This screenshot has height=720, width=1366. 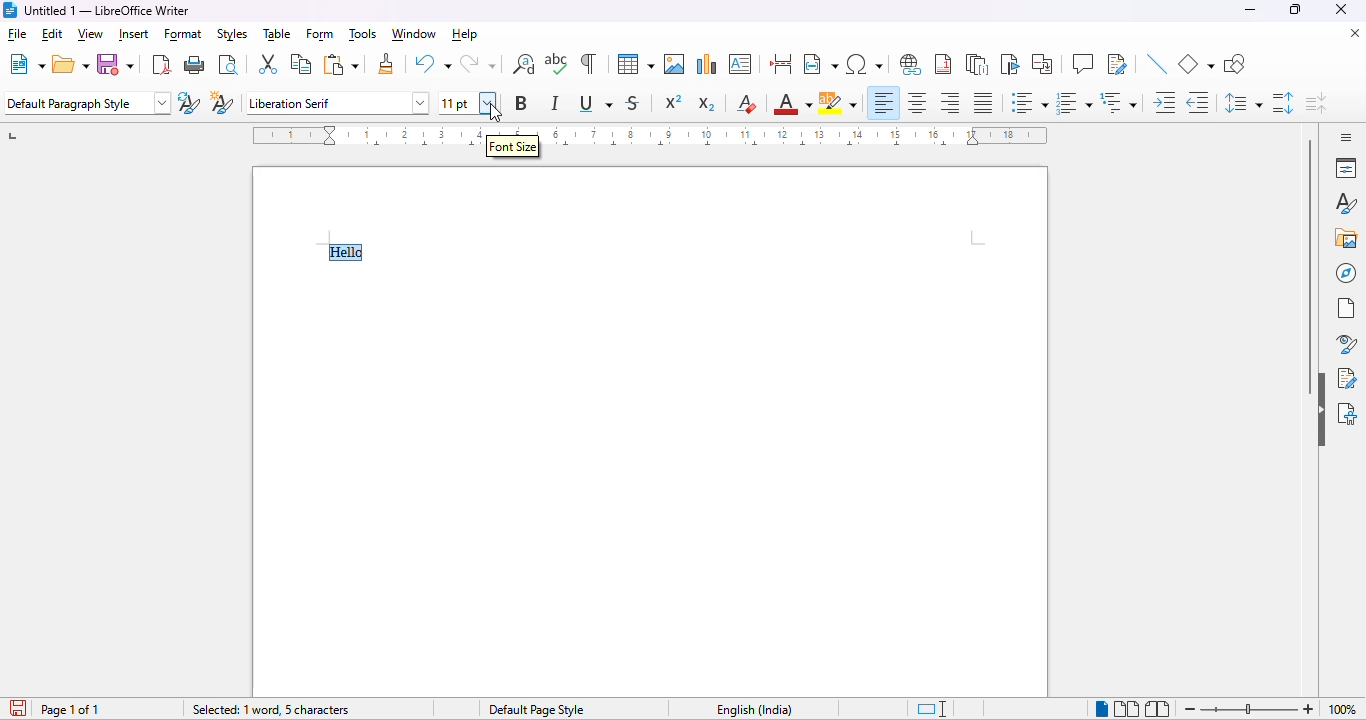 What do you see at coordinates (16, 708) in the screenshot?
I see `the document has not been modified since the last save` at bounding box center [16, 708].